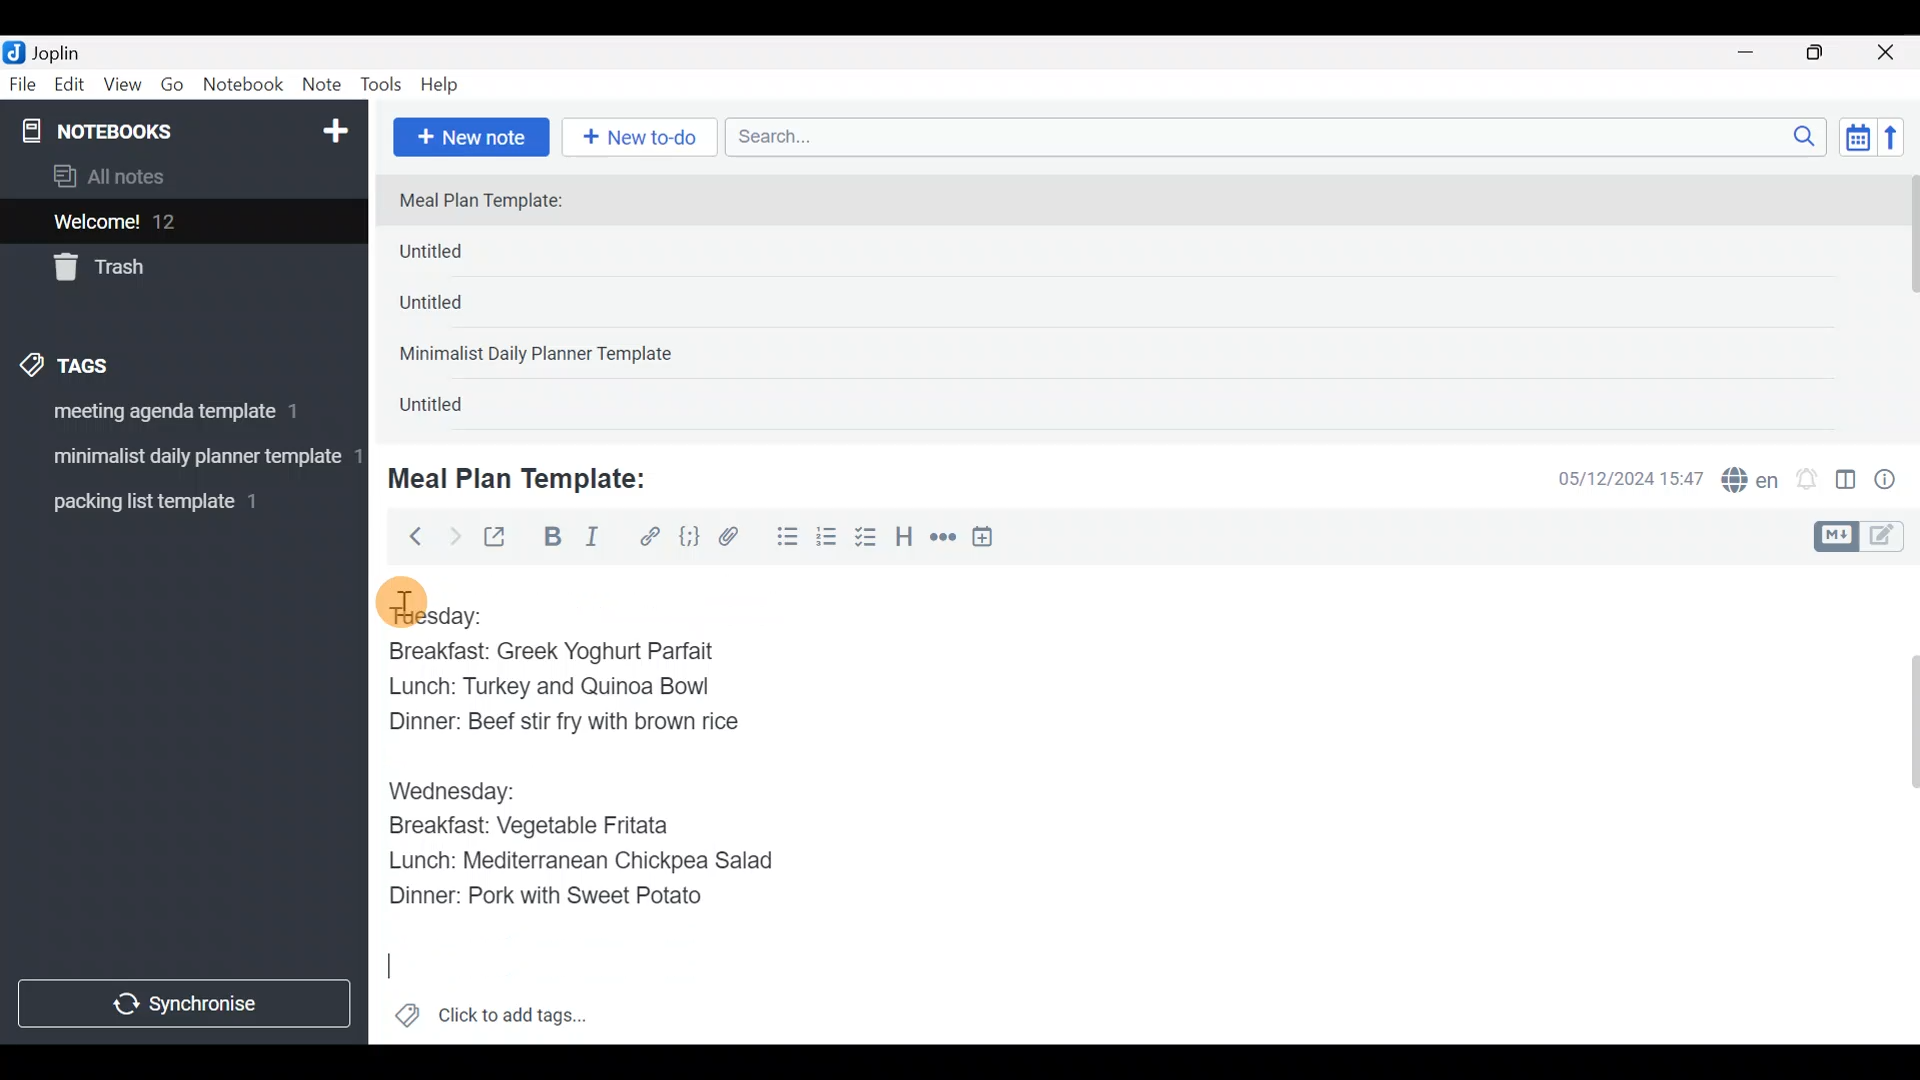 The image size is (1920, 1080). Describe the element at coordinates (1615, 478) in the screenshot. I see `Date & time` at that location.